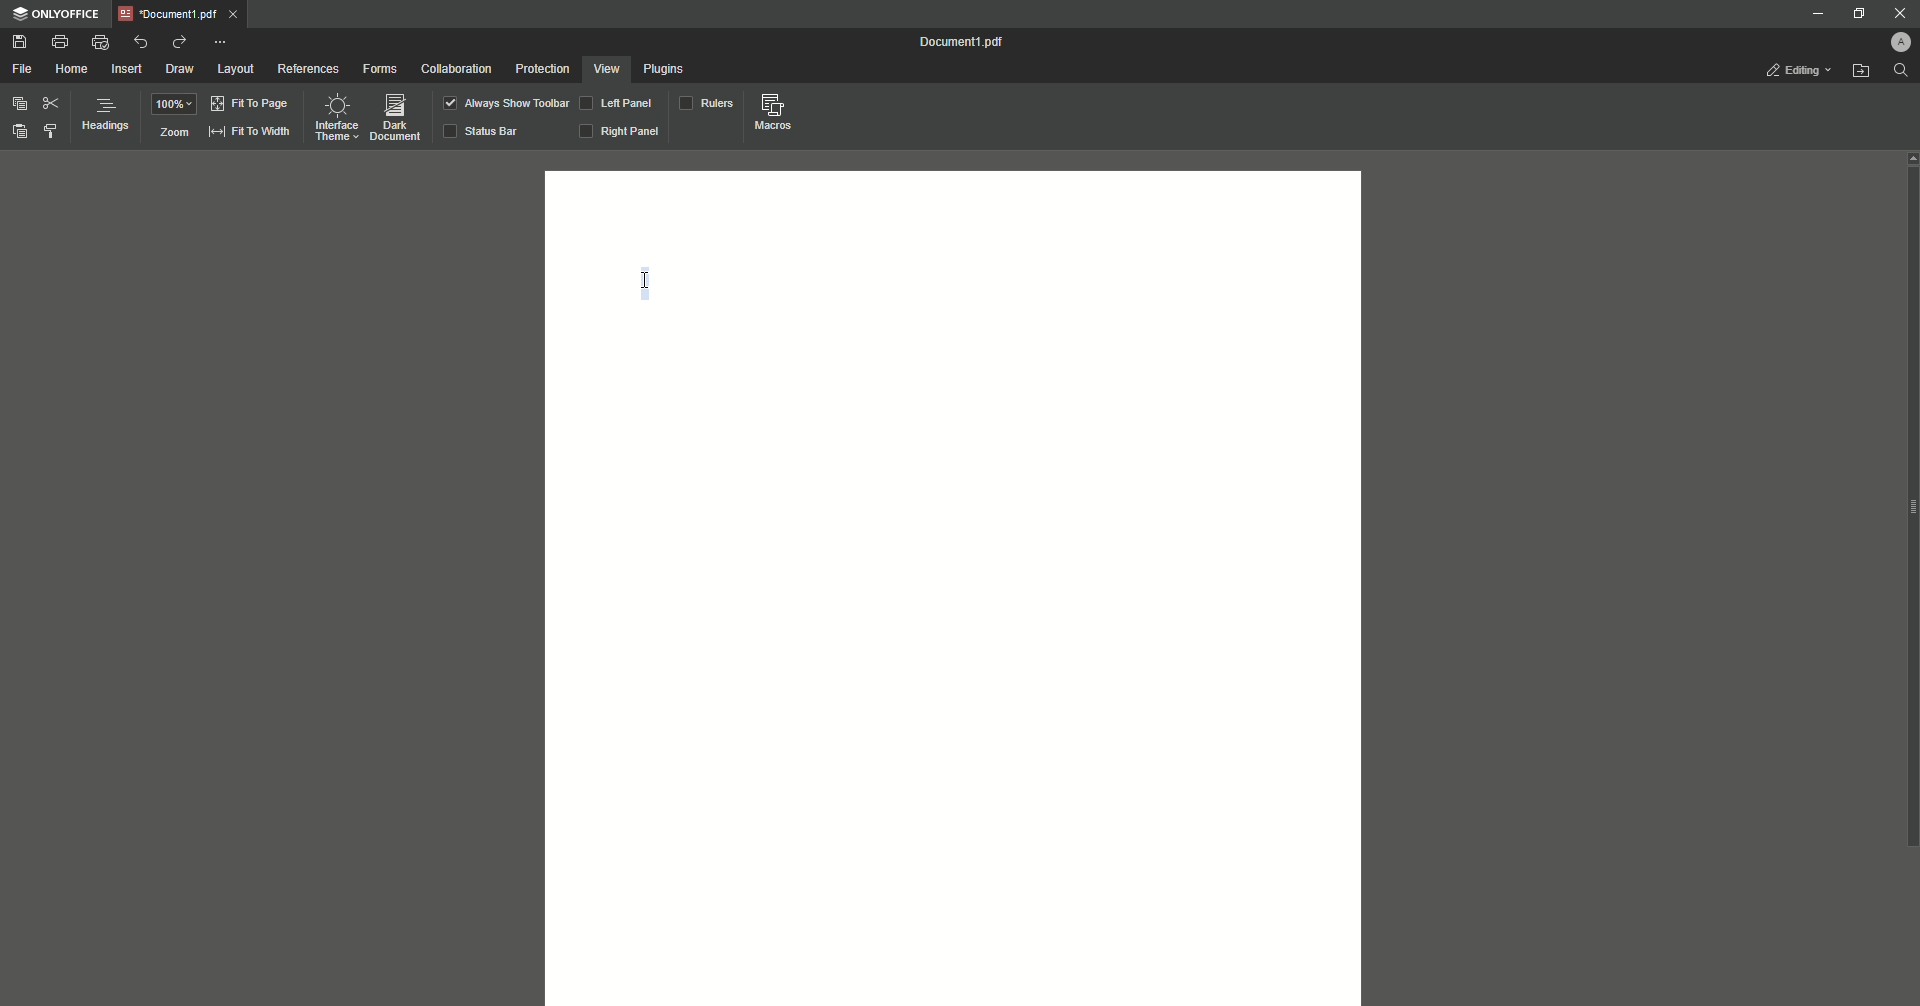  Describe the element at coordinates (26, 69) in the screenshot. I see `File` at that location.